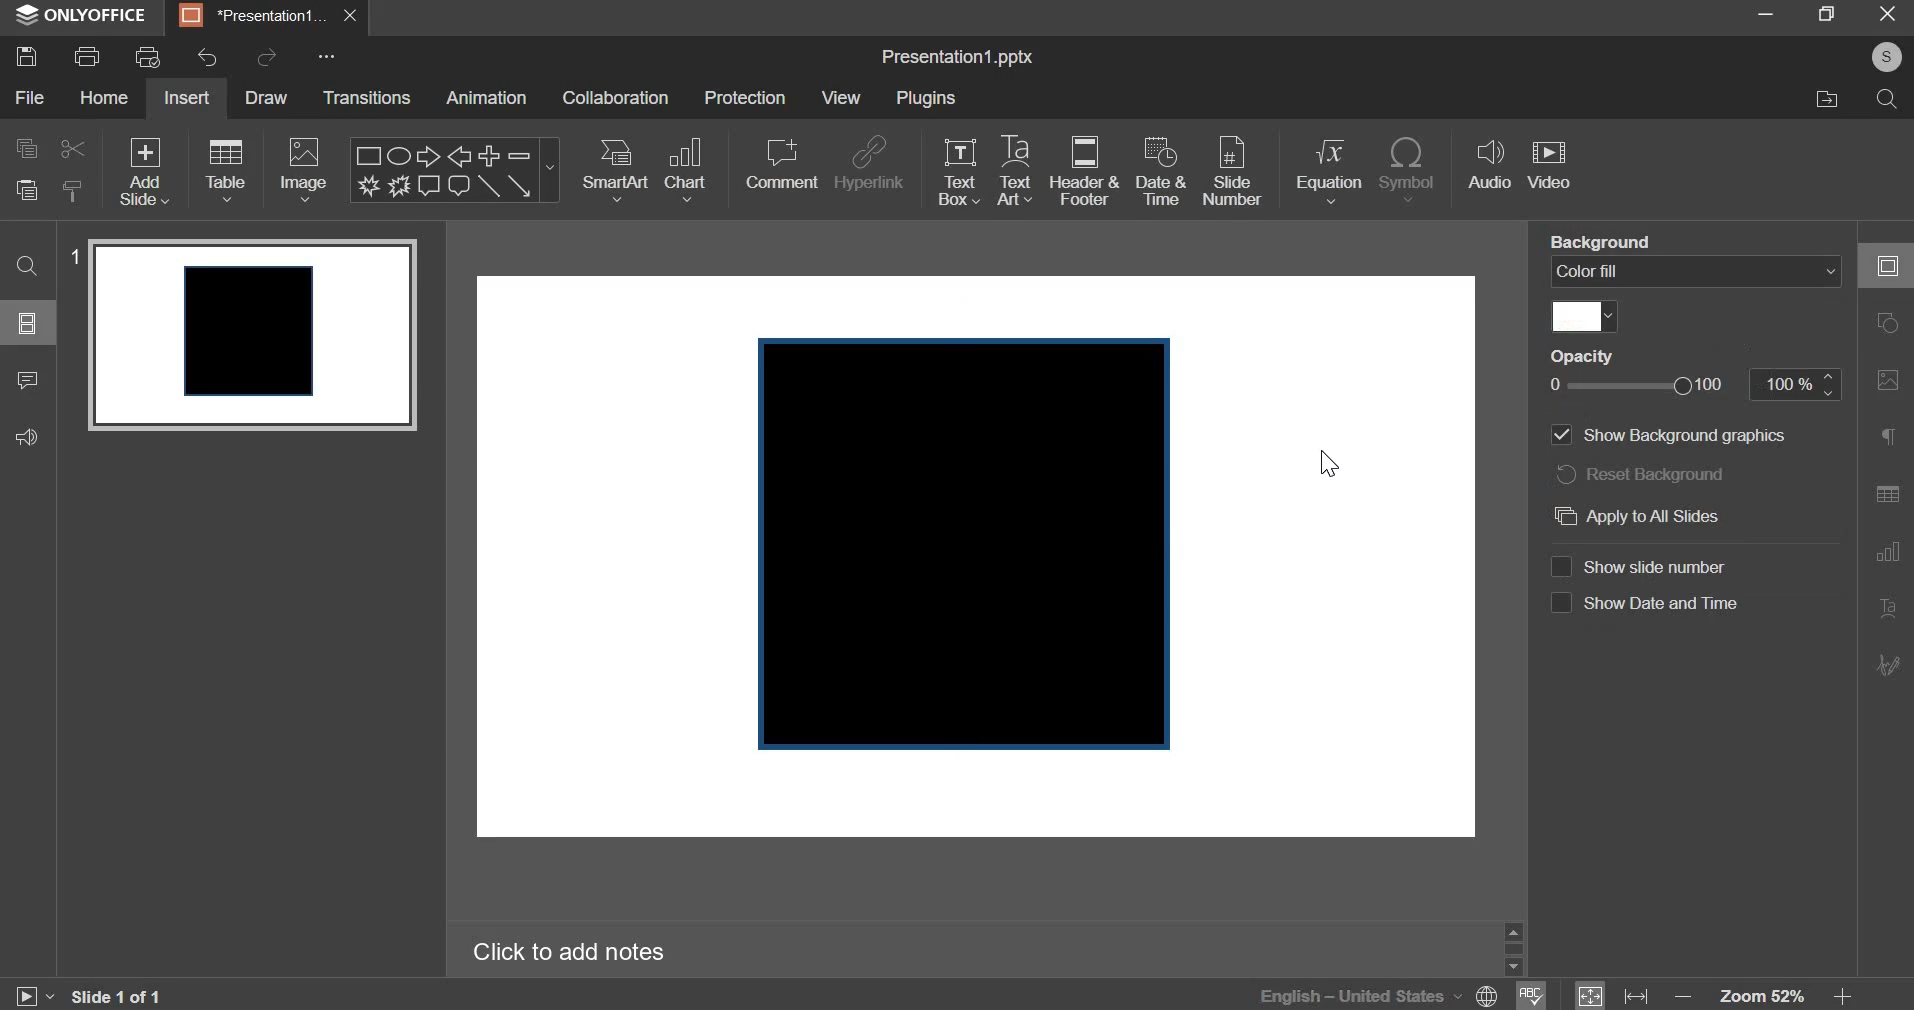 Image resolution: width=1914 pixels, height=1010 pixels. What do you see at coordinates (1232, 172) in the screenshot?
I see `slide number` at bounding box center [1232, 172].